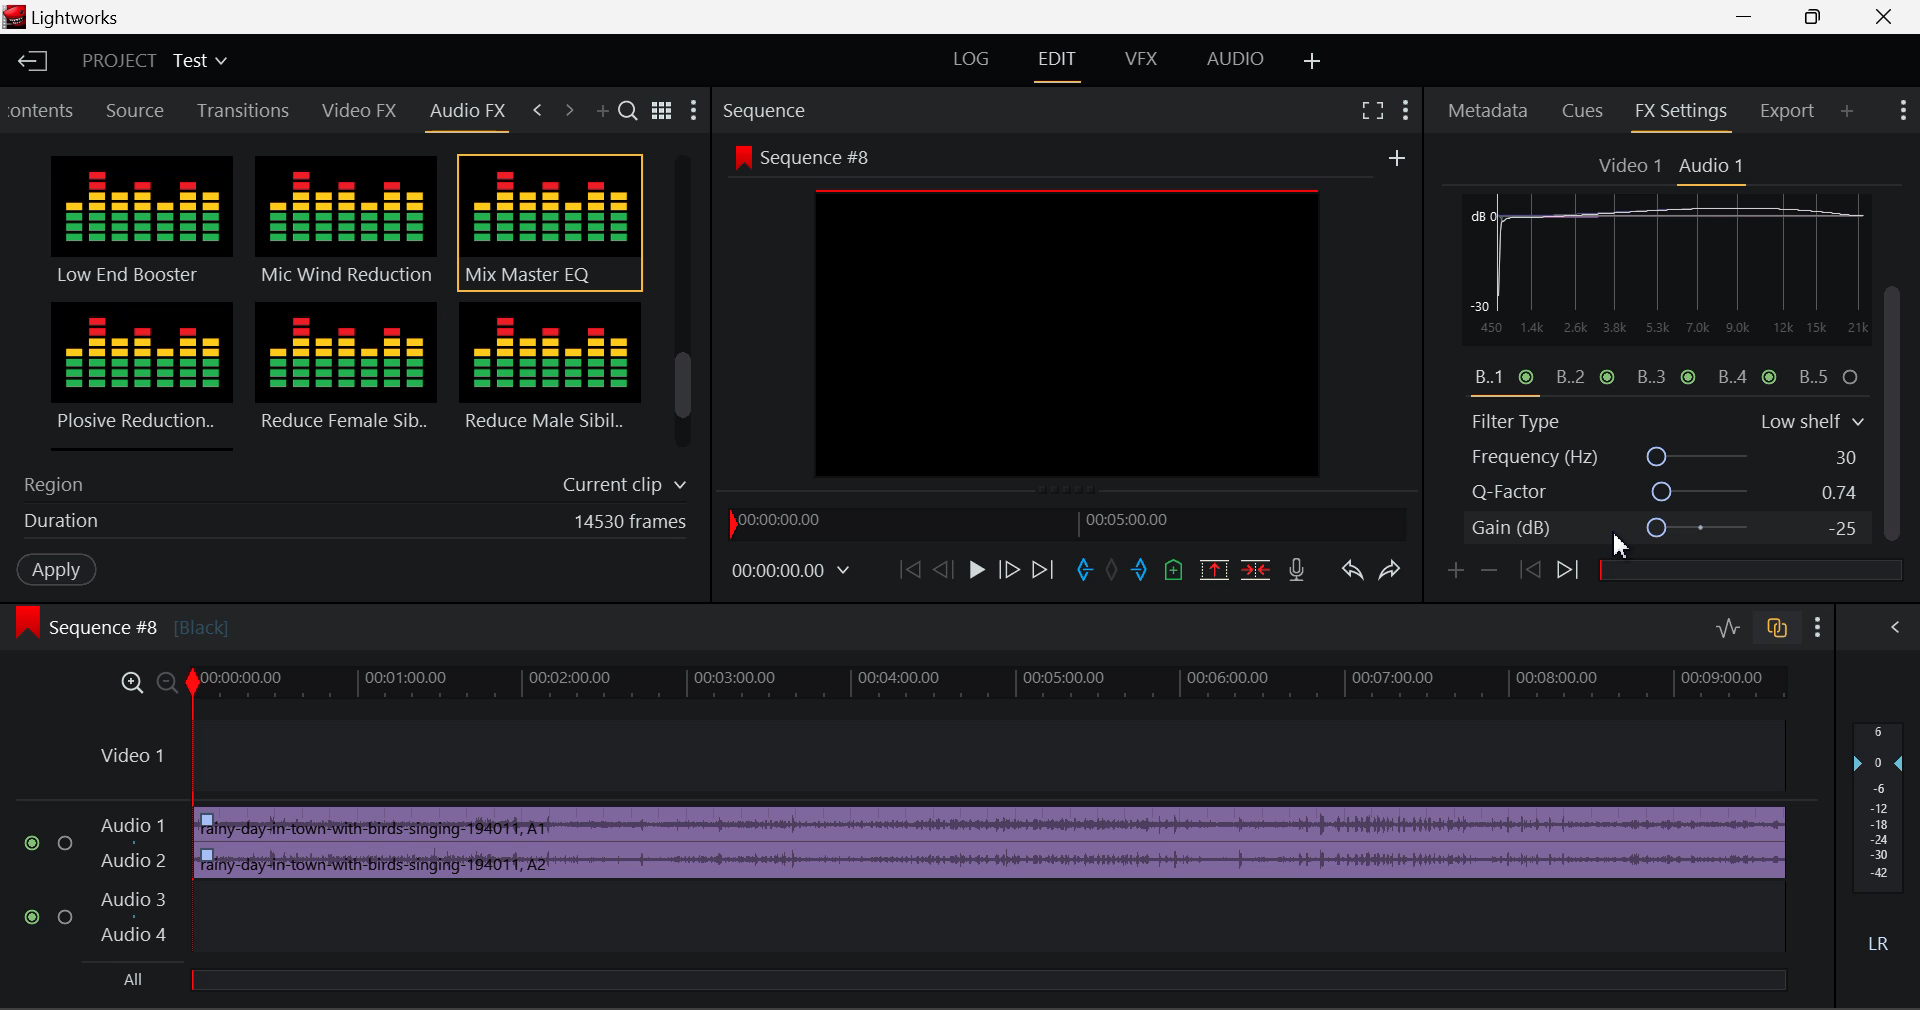 This screenshot has width=1920, height=1010. What do you see at coordinates (1064, 522) in the screenshot?
I see `Project Timeline Navigator` at bounding box center [1064, 522].